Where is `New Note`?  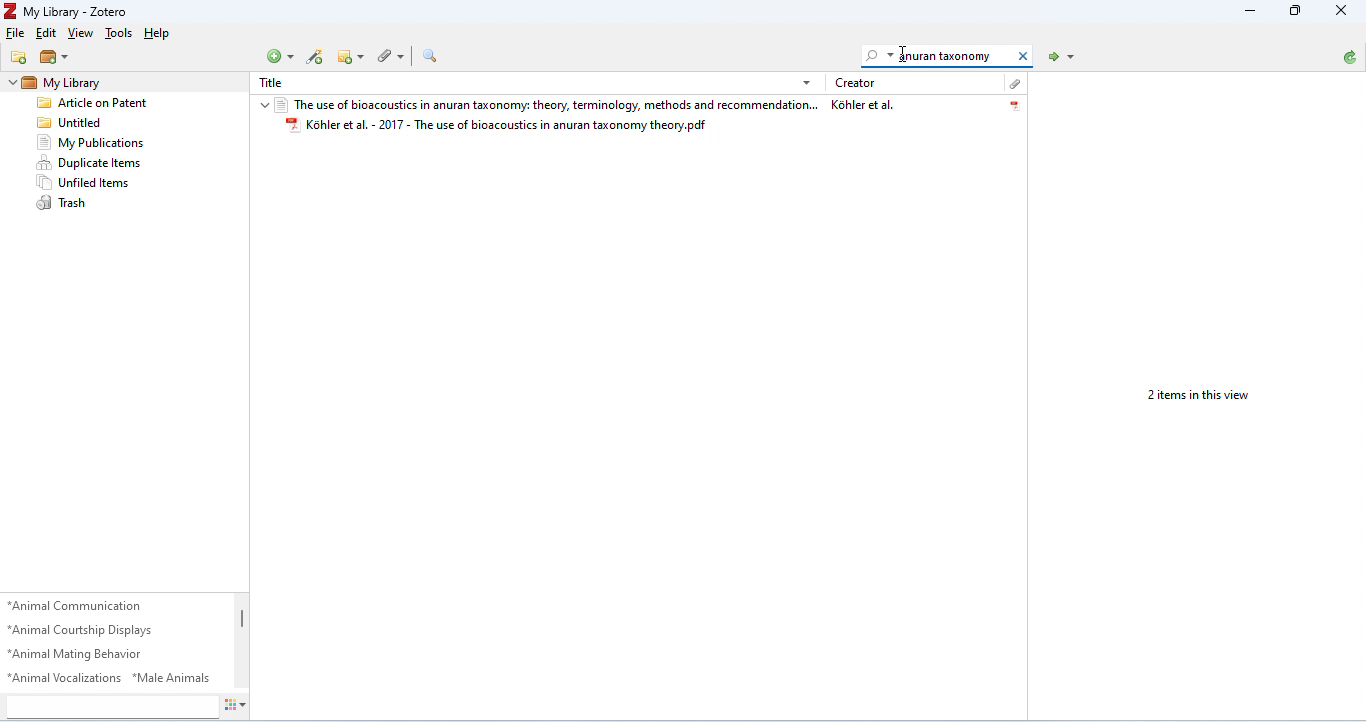
New Note is located at coordinates (350, 57).